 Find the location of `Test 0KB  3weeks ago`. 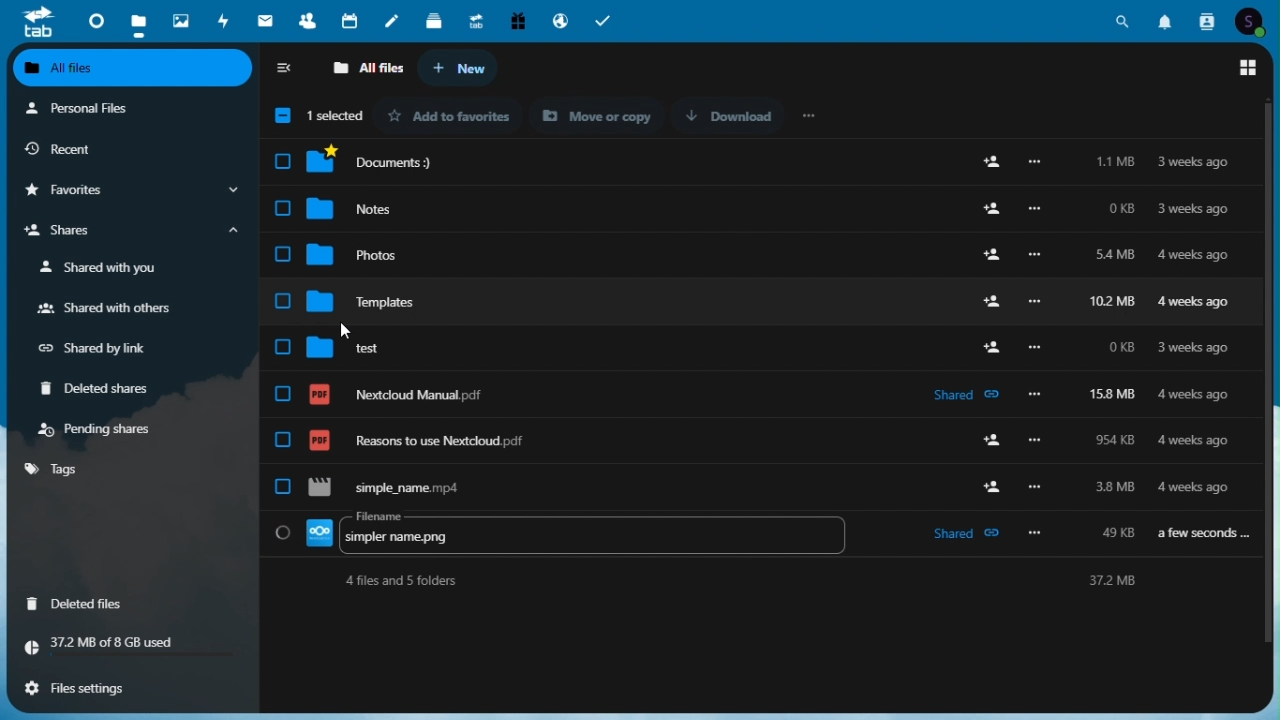

Test 0KB  3weeks ago is located at coordinates (760, 339).